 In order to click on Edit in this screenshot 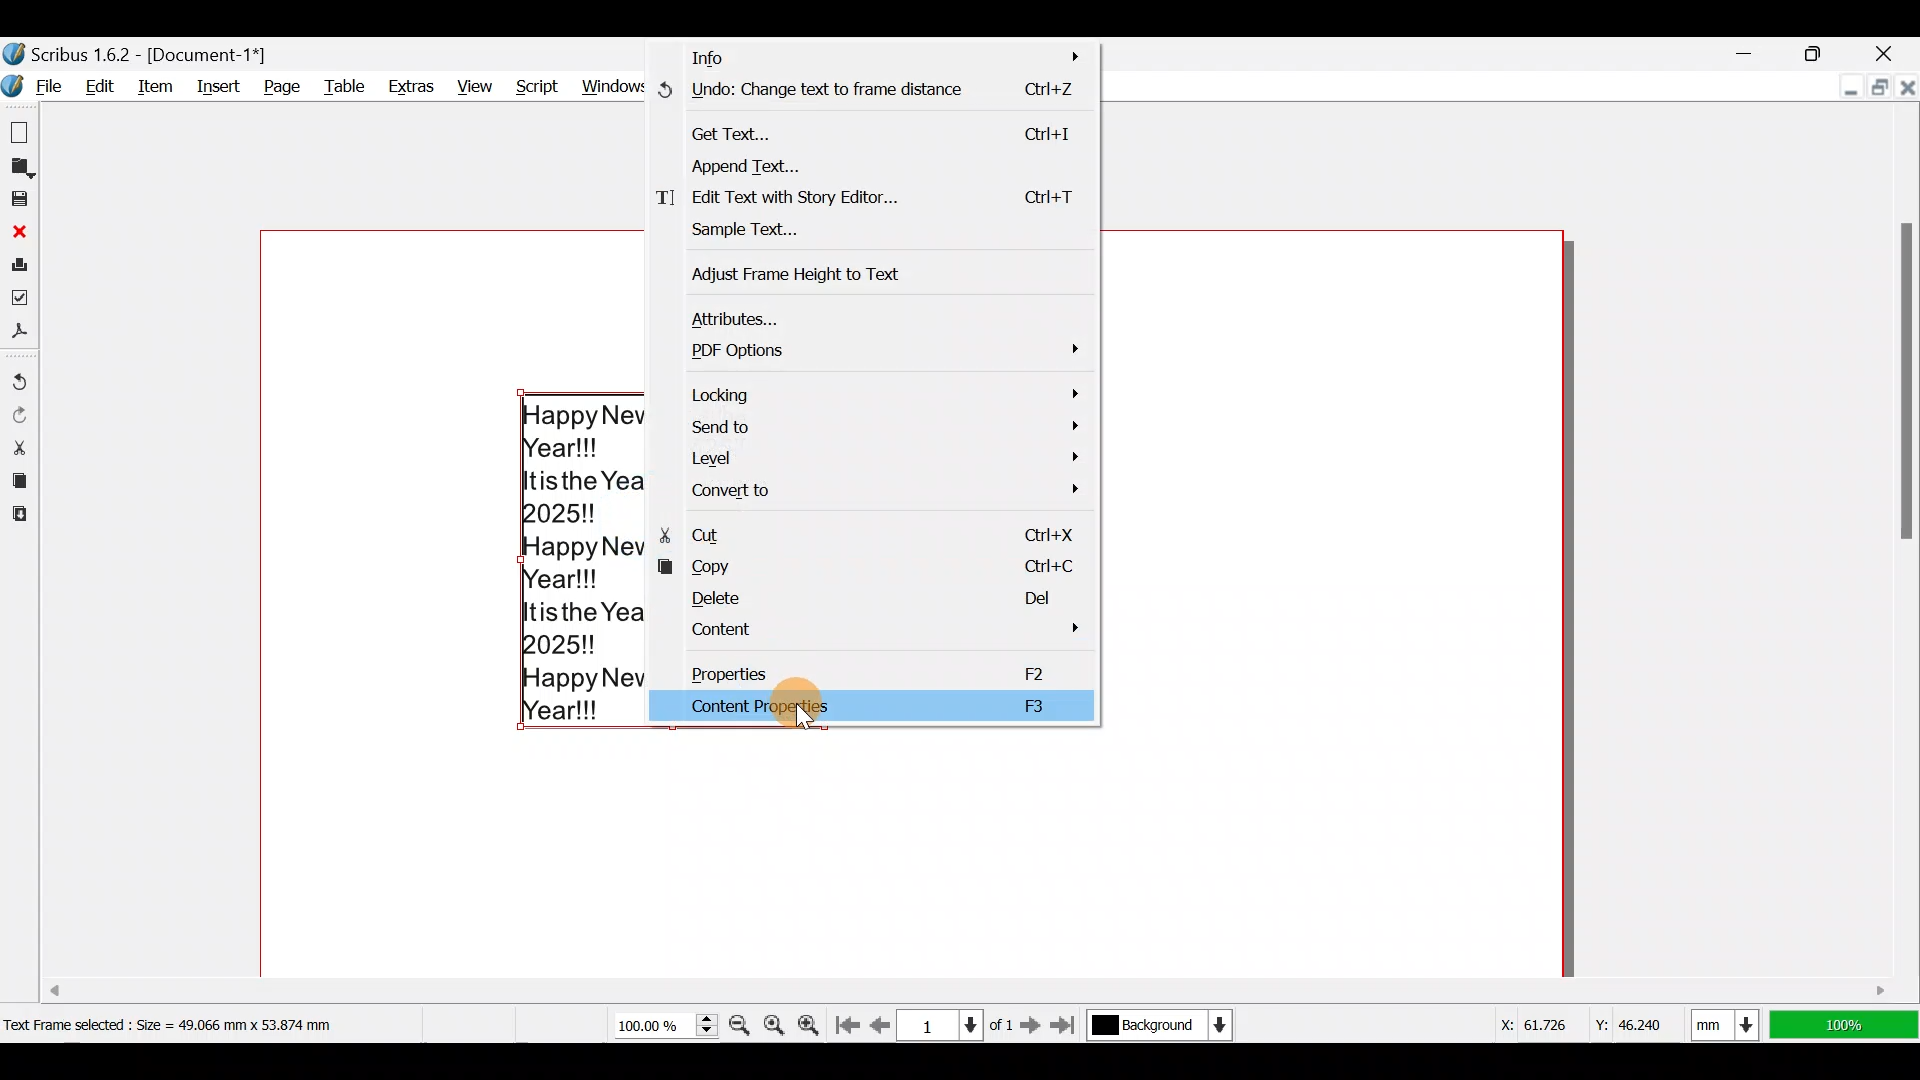, I will do `click(104, 86)`.